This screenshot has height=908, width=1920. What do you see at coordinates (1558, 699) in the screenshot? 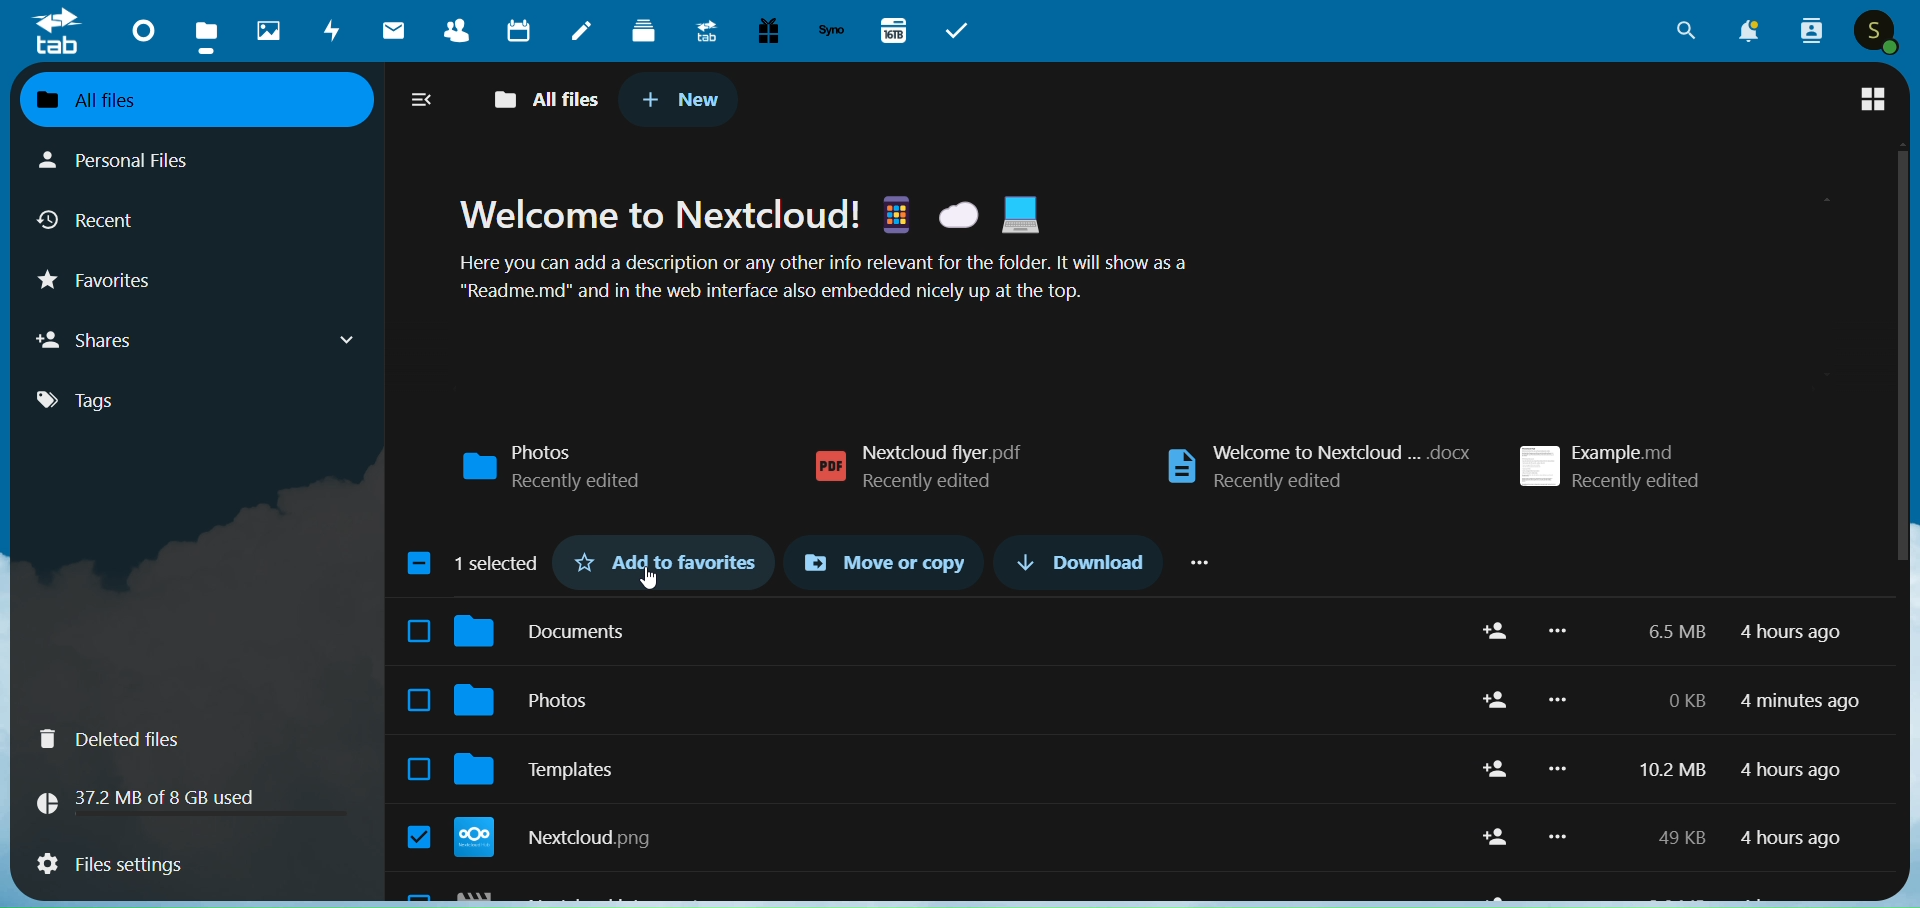
I see `More` at bounding box center [1558, 699].